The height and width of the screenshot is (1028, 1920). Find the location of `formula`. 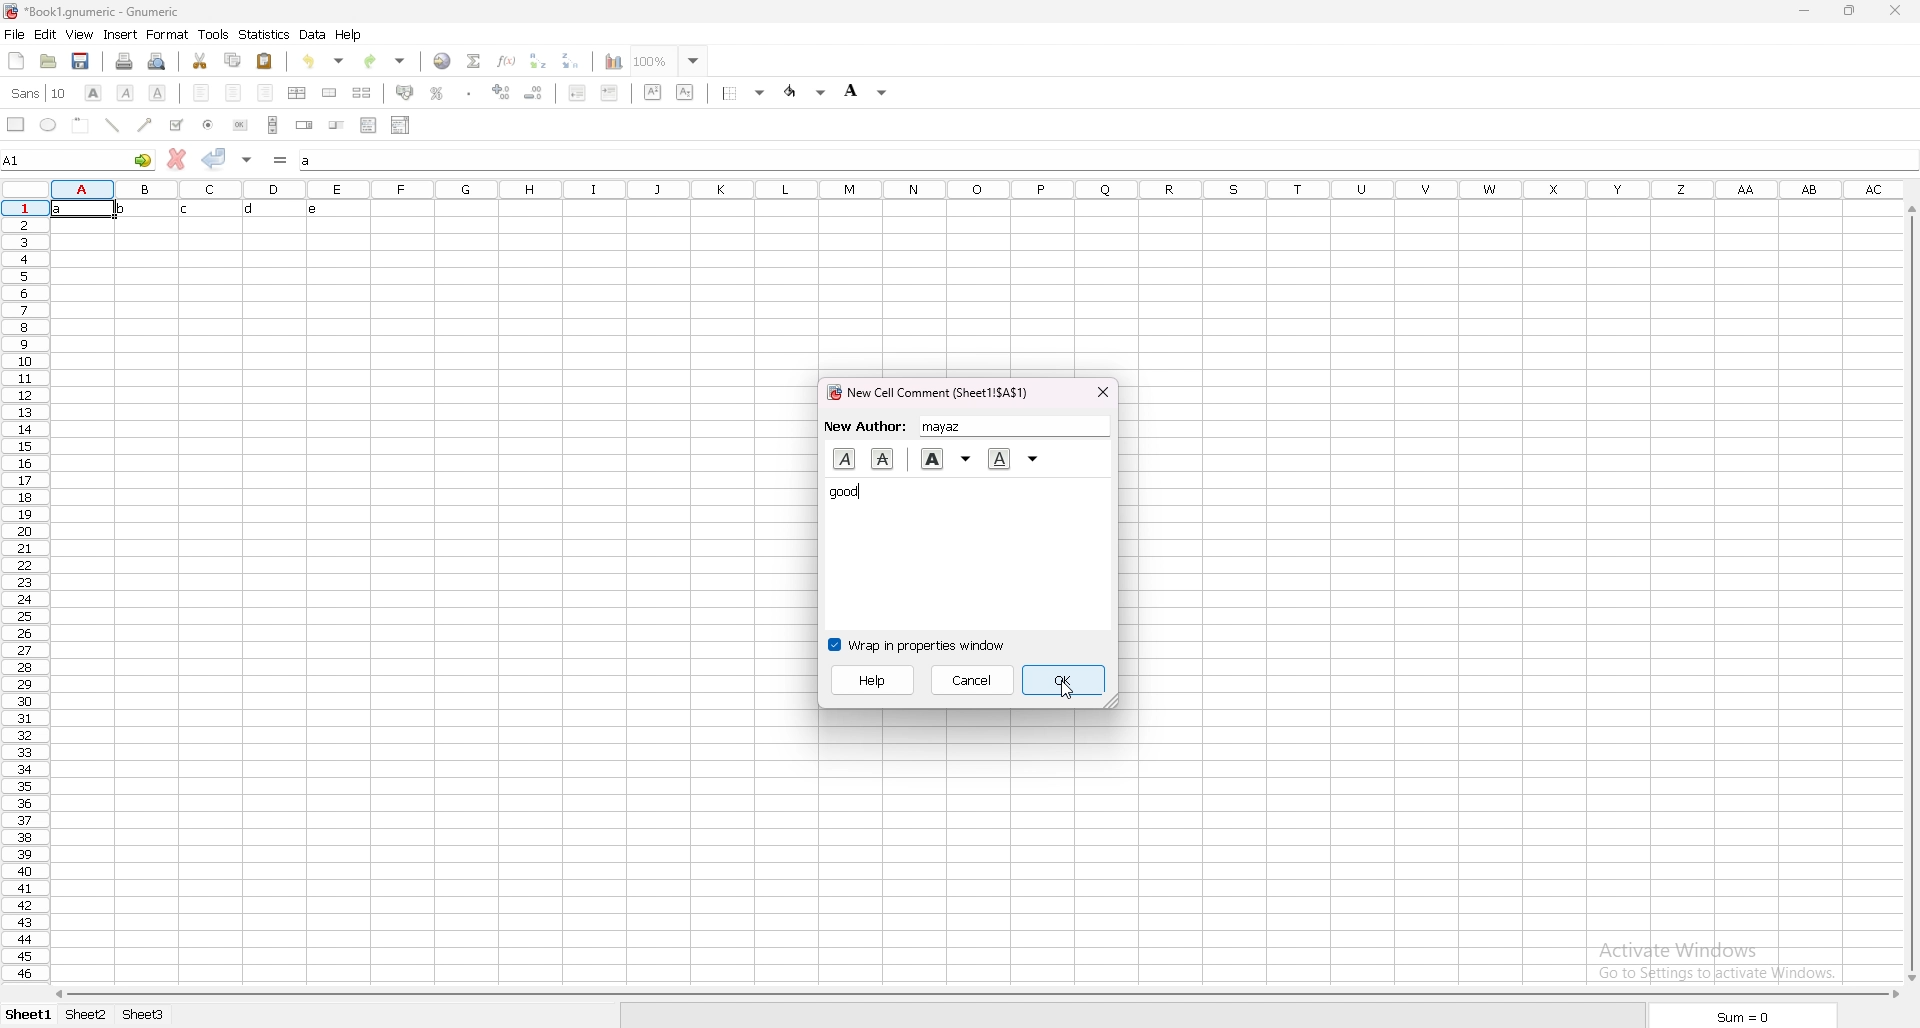

formula is located at coordinates (281, 160).